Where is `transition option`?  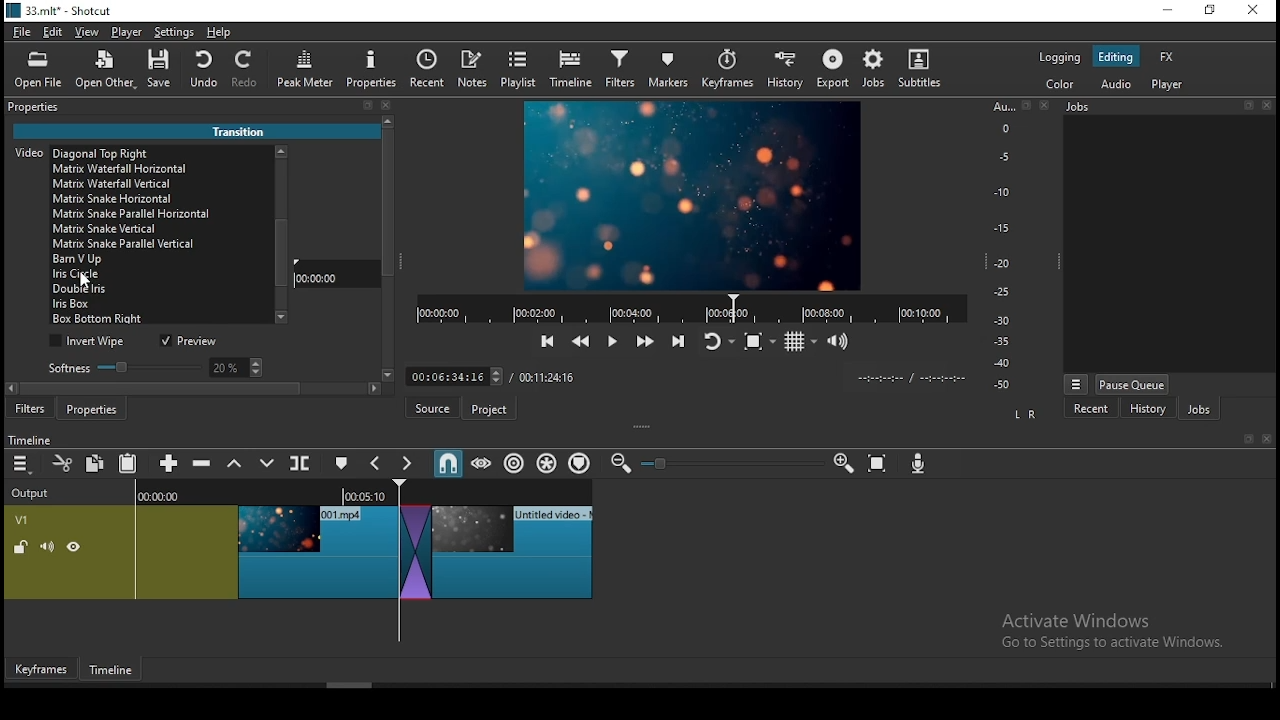
transition option is located at coordinates (160, 319).